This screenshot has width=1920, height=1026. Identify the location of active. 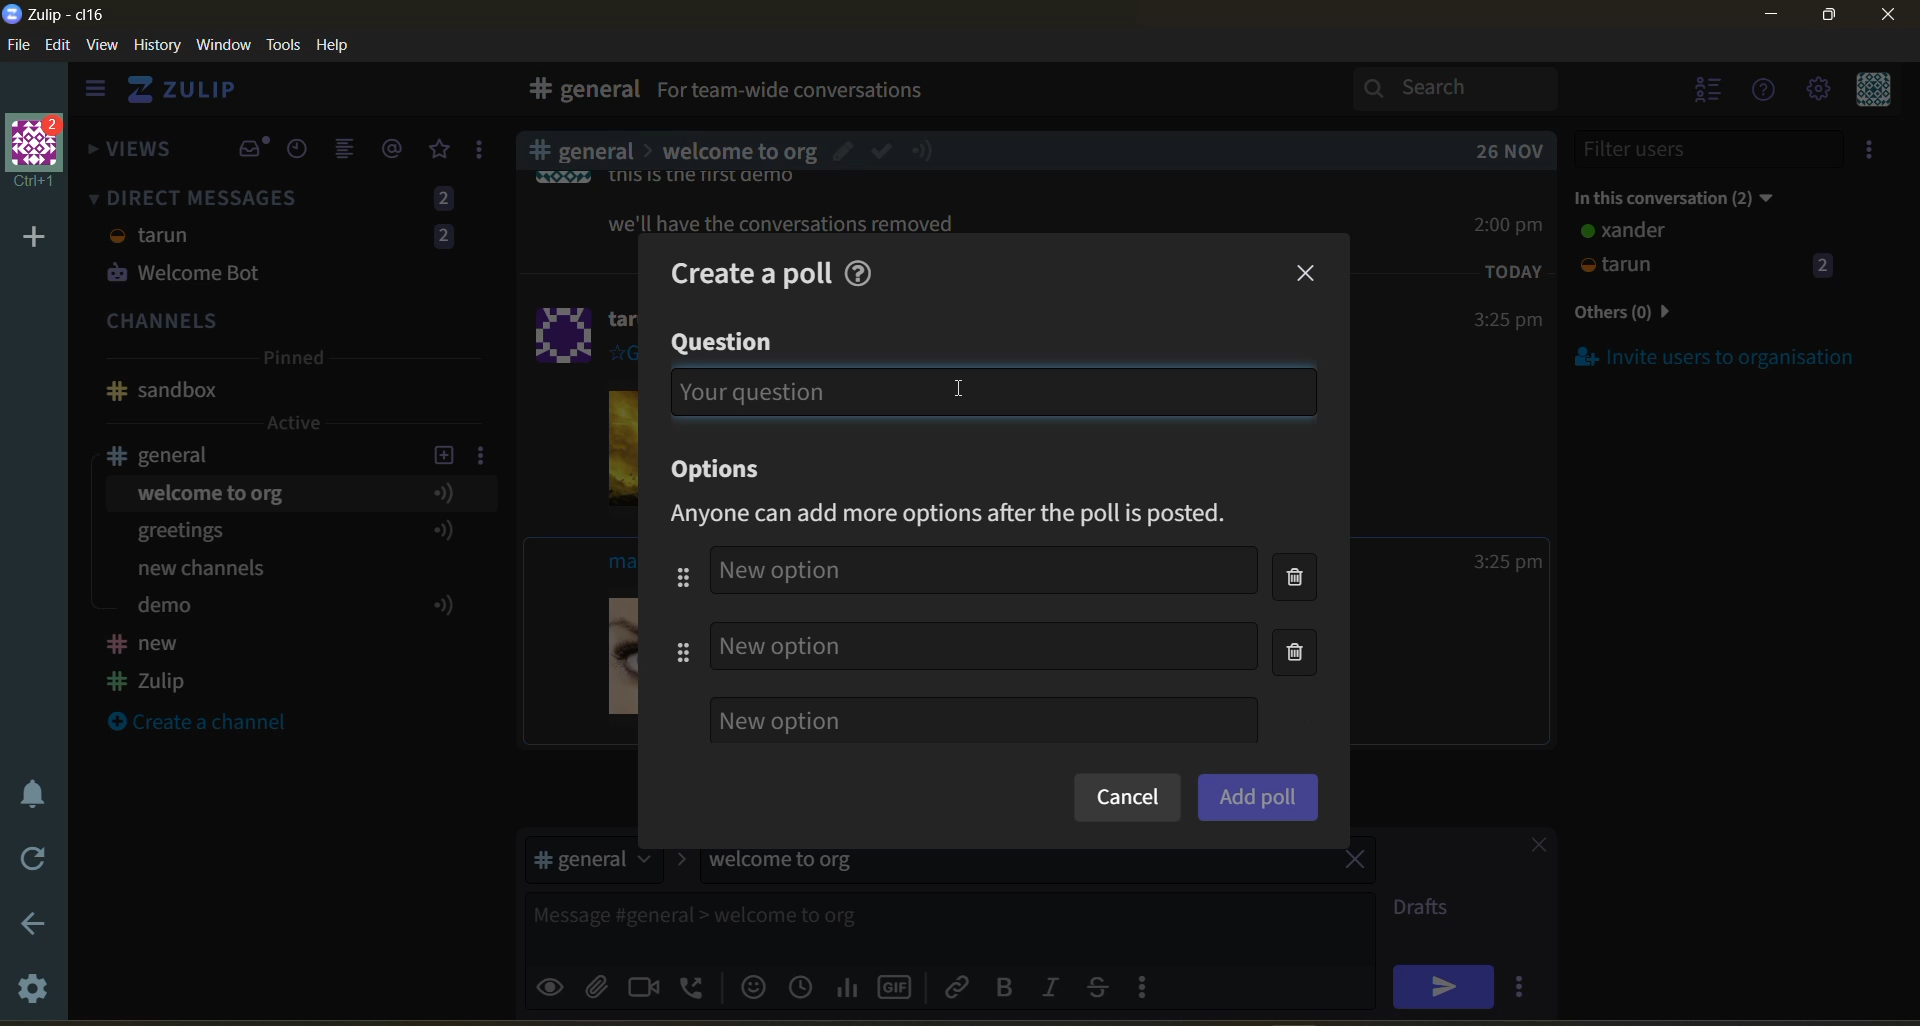
(296, 423).